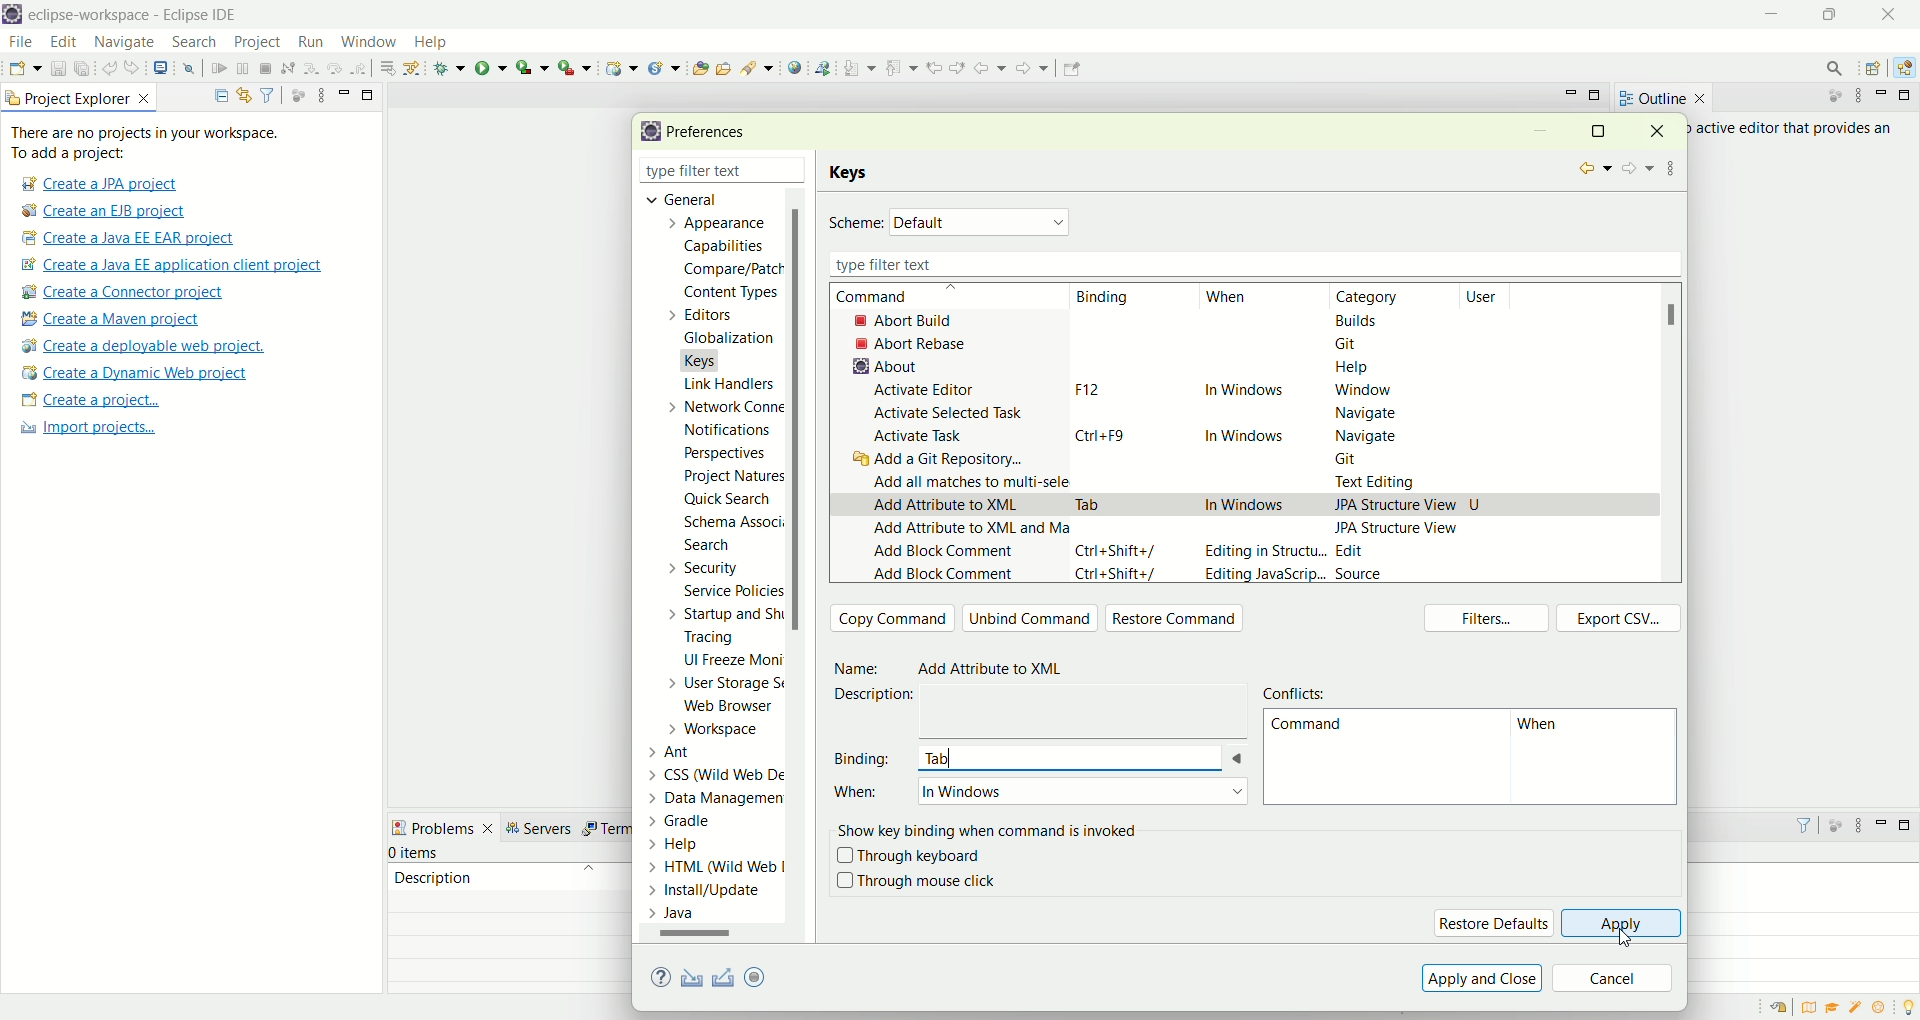 The width and height of the screenshot is (1920, 1020). Describe the element at coordinates (736, 524) in the screenshot. I see `schema association` at that location.